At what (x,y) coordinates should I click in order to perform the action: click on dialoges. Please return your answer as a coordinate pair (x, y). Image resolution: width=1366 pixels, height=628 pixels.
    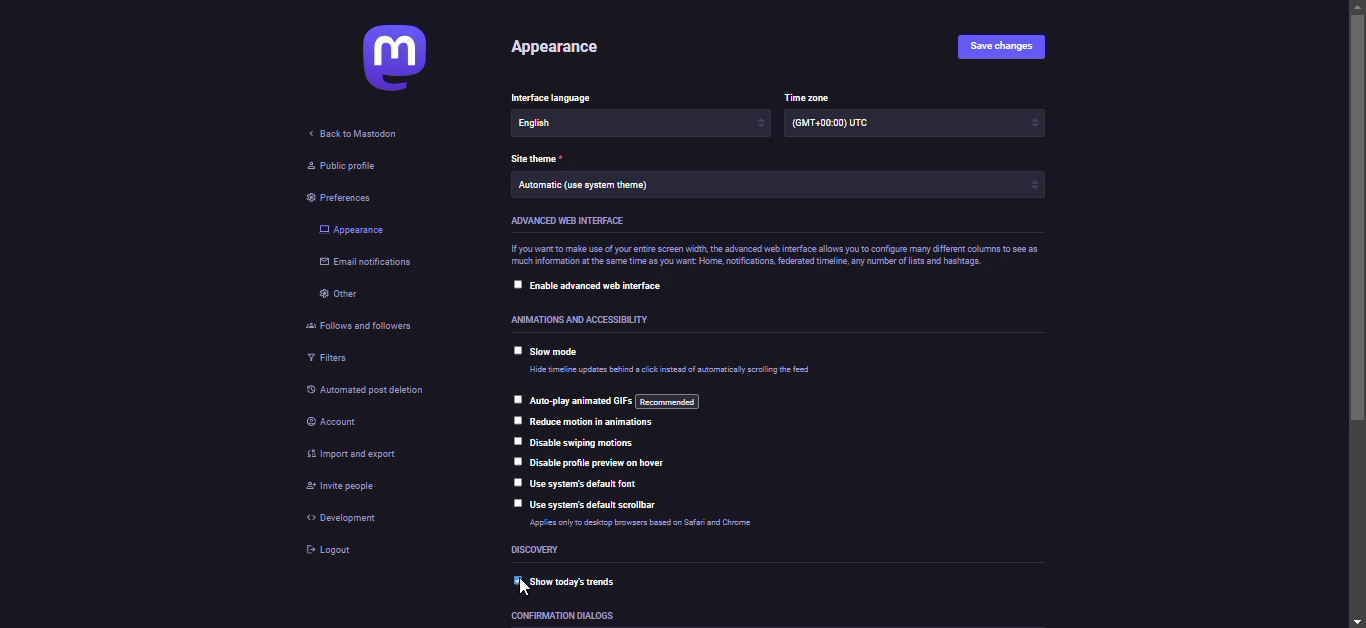
    Looking at the image, I should click on (565, 615).